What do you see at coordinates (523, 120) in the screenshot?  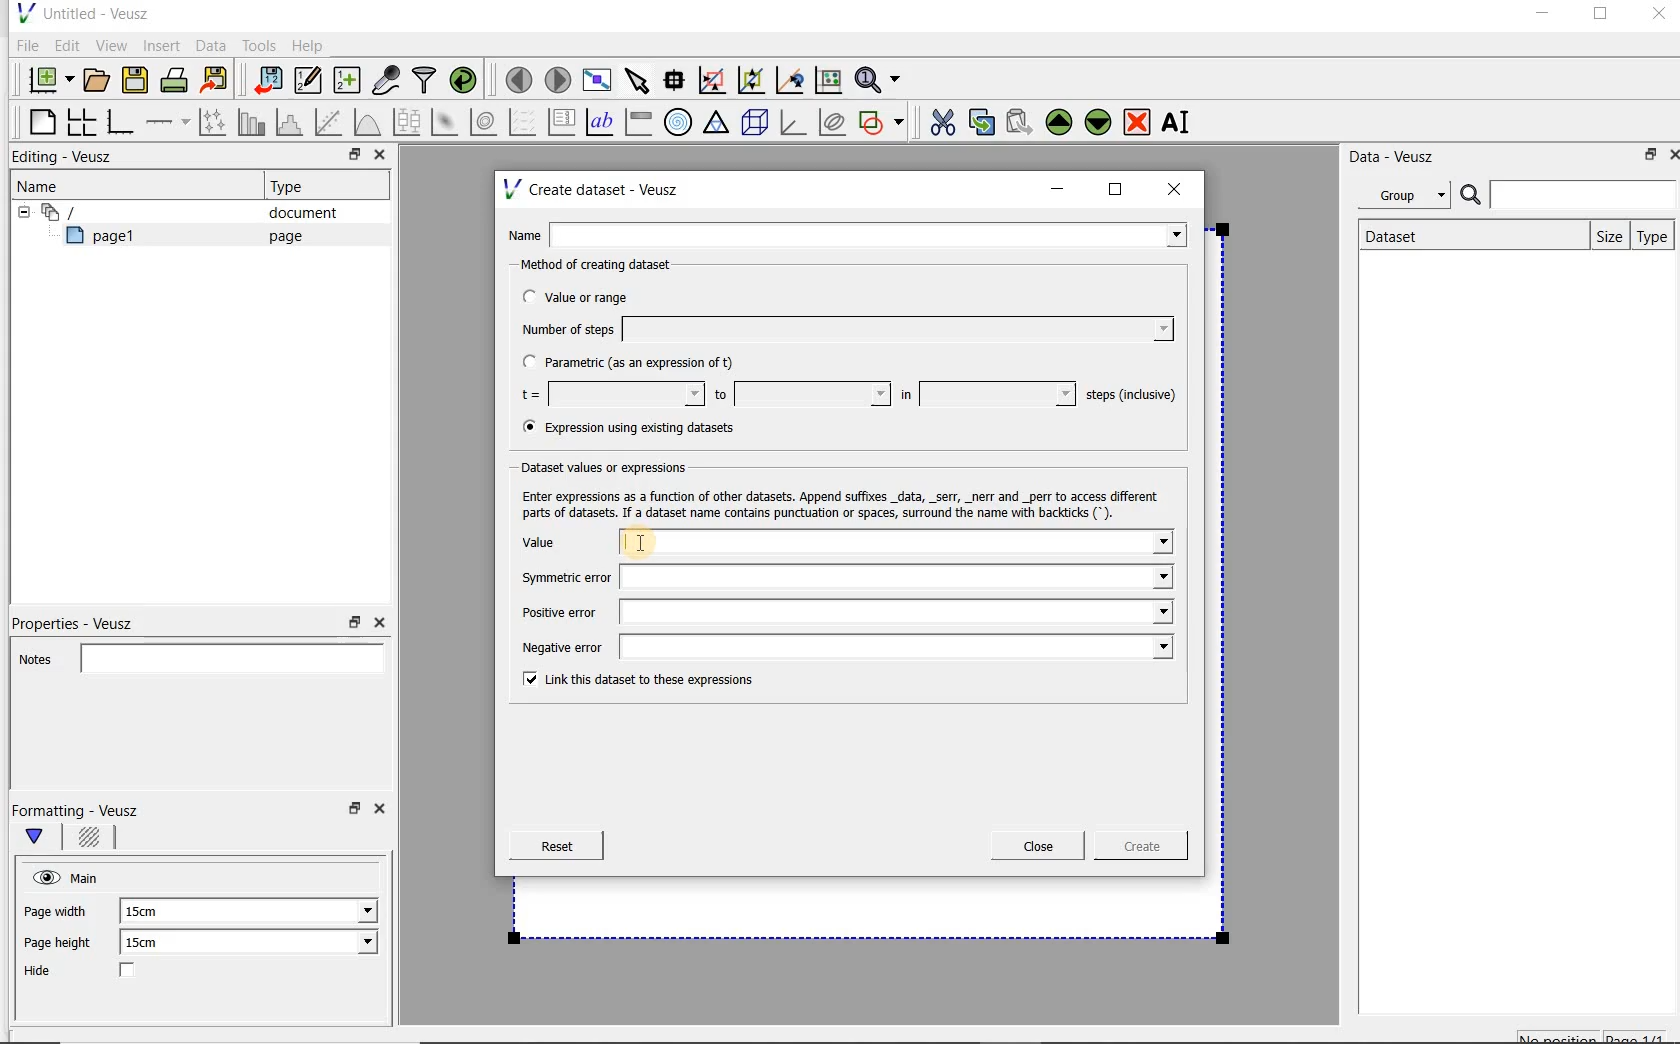 I see `plot a vector field` at bounding box center [523, 120].